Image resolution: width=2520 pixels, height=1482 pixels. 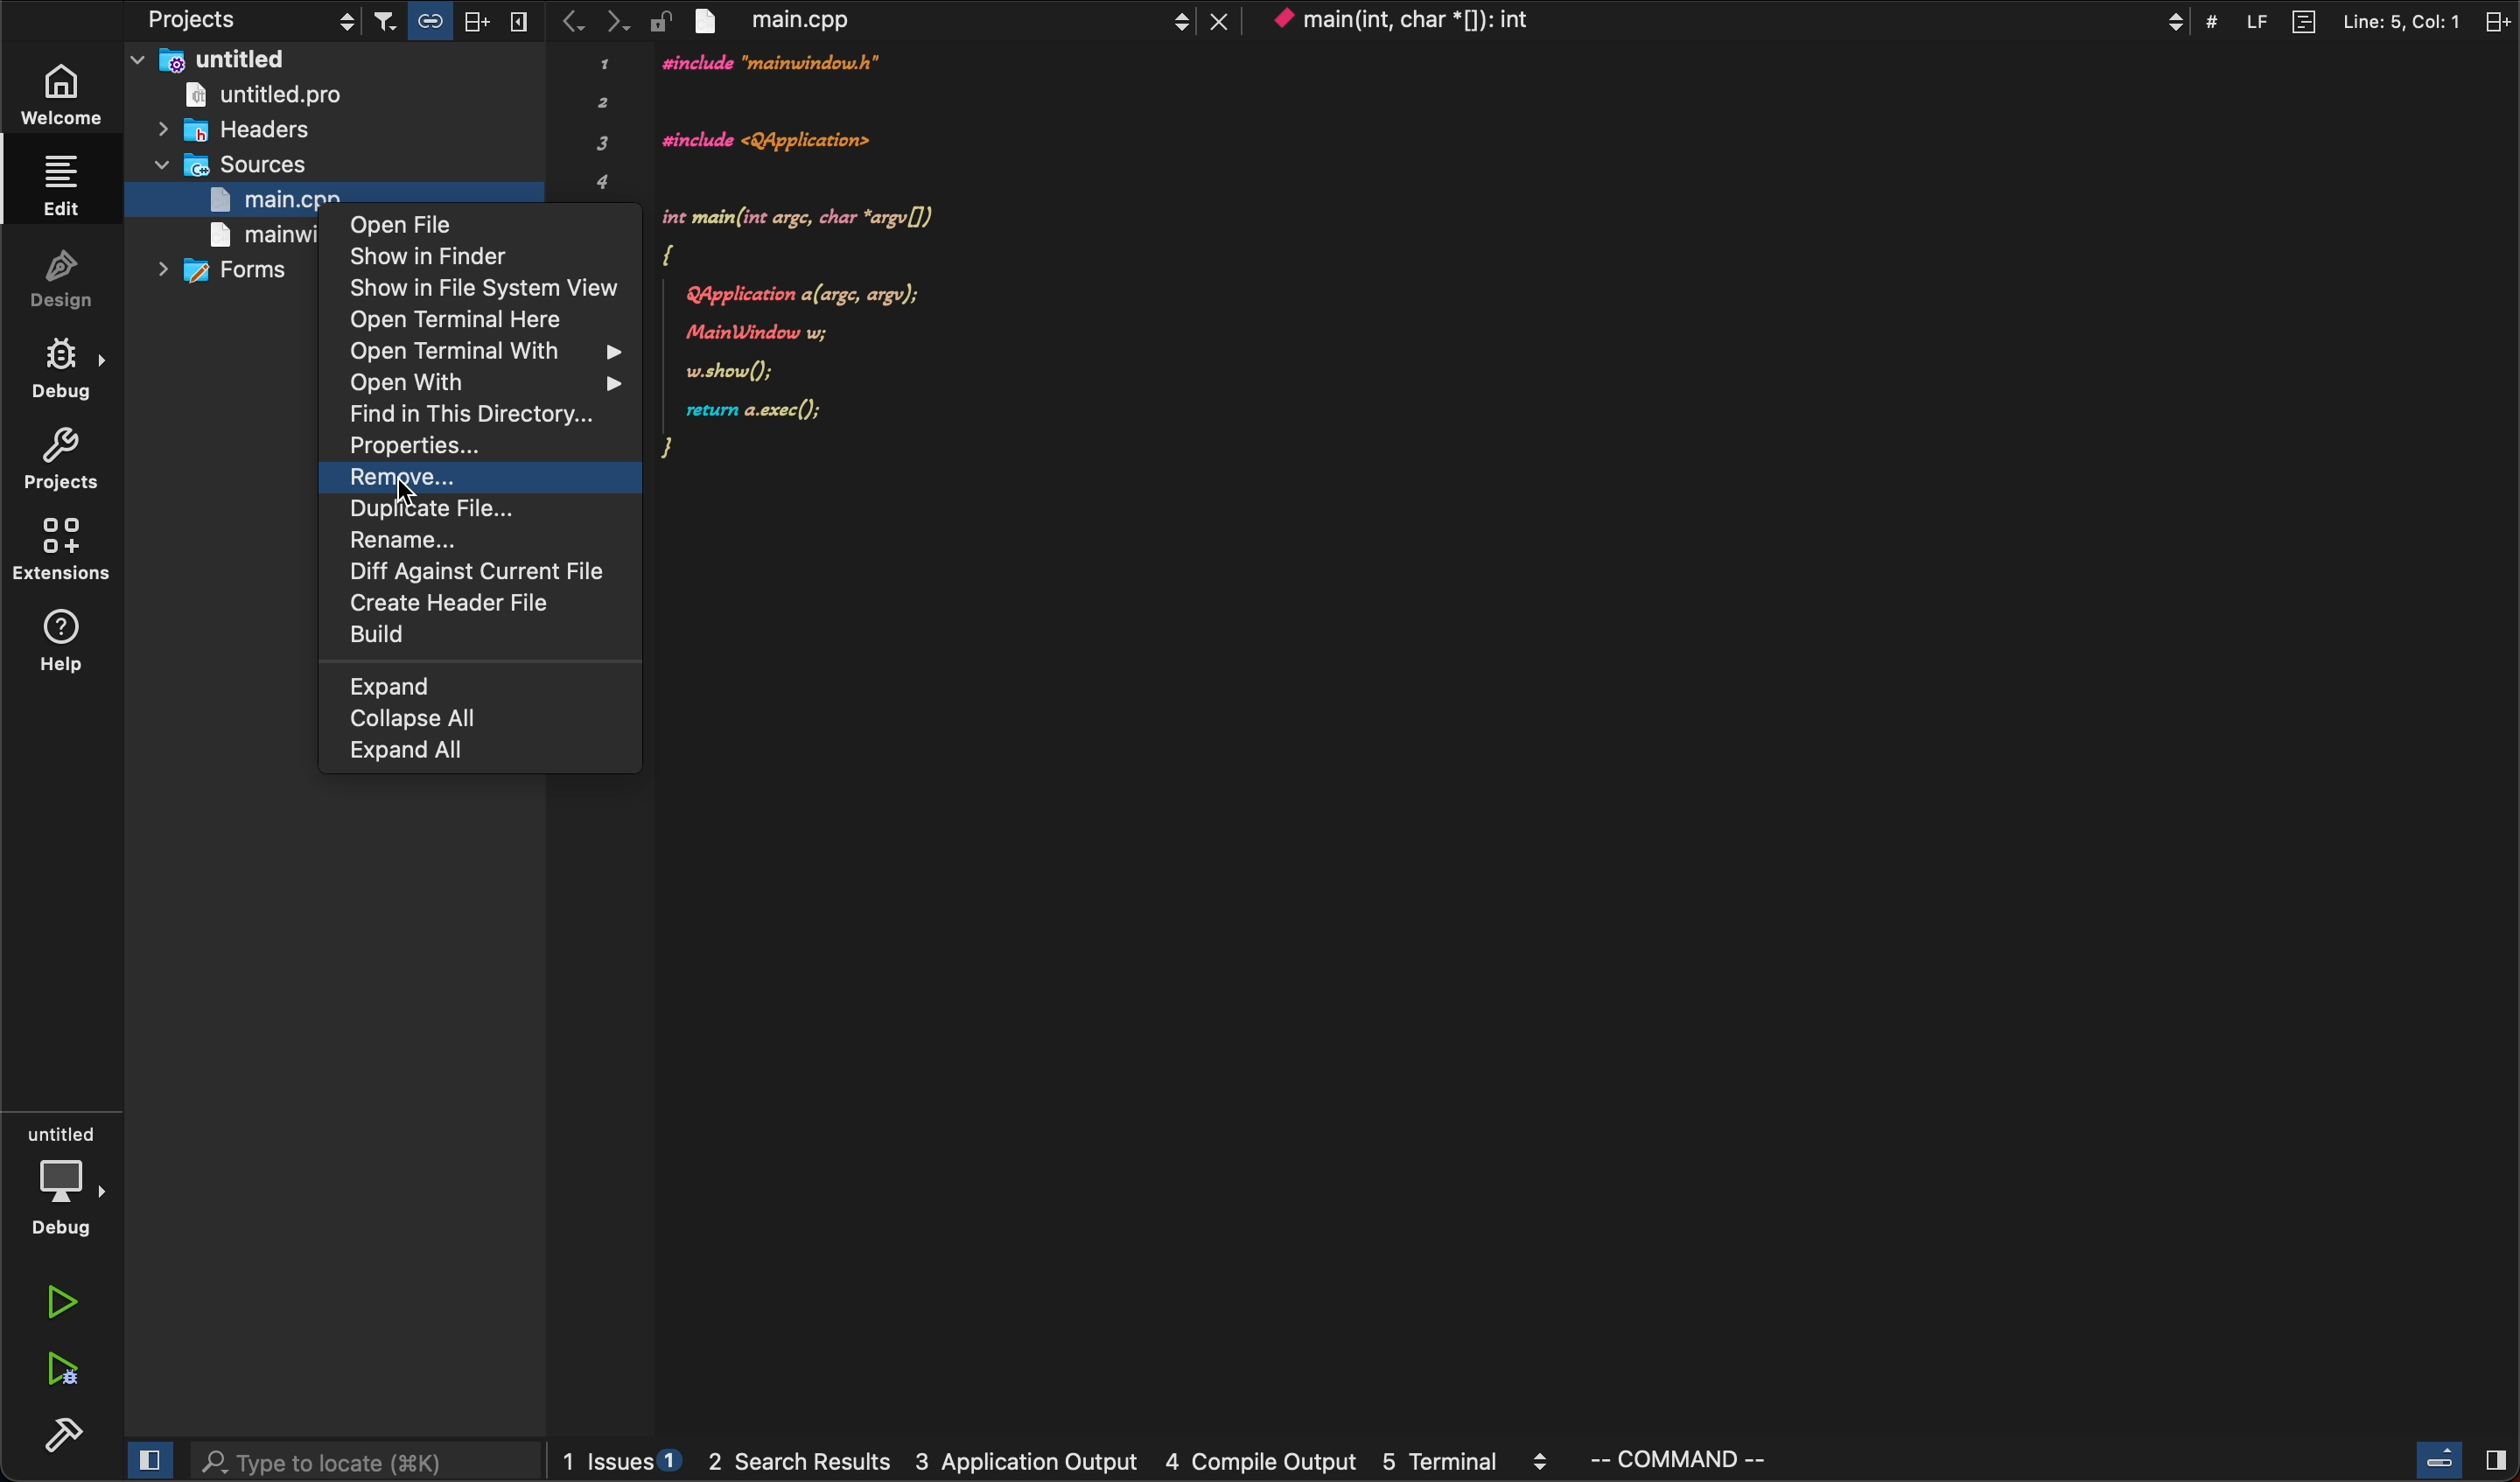 What do you see at coordinates (1062, 1461) in the screenshot?
I see `logs` at bounding box center [1062, 1461].